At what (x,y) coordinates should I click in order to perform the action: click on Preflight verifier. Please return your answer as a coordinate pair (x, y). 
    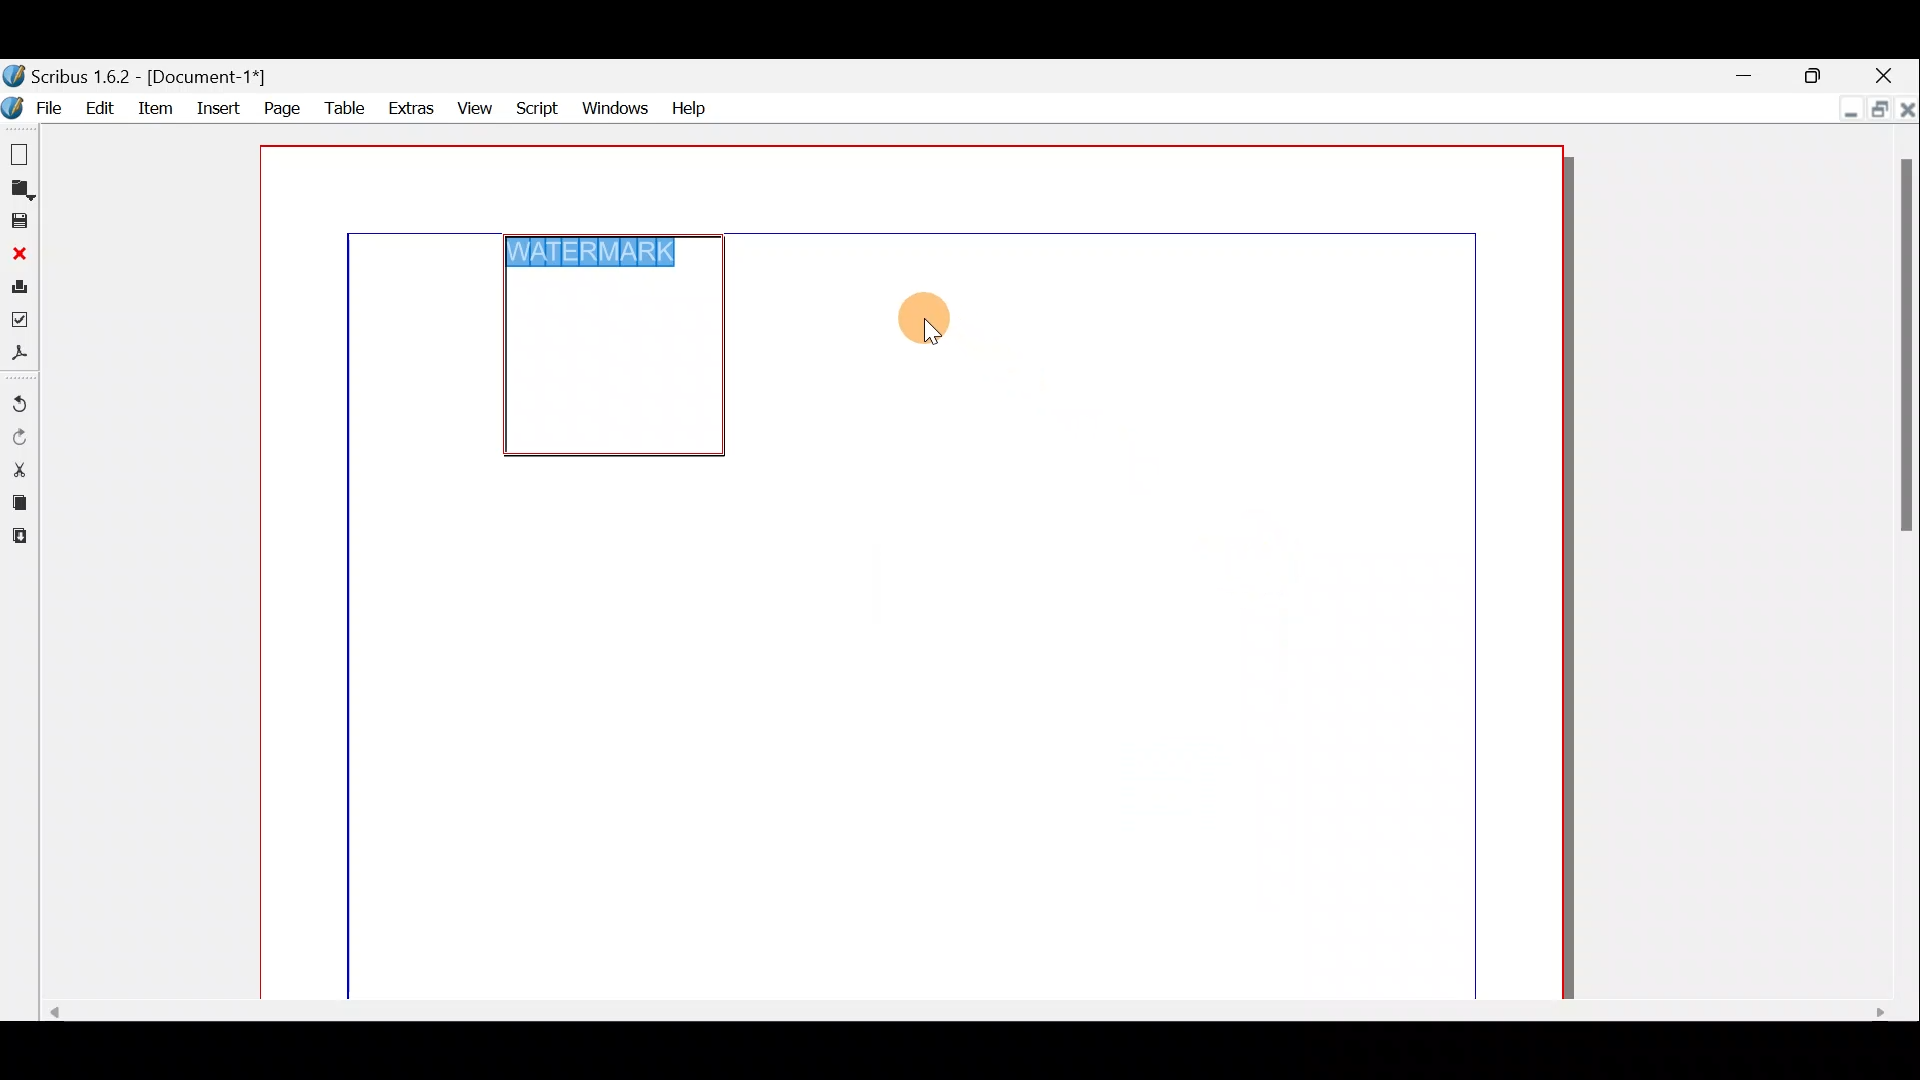
    Looking at the image, I should click on (20, 325).